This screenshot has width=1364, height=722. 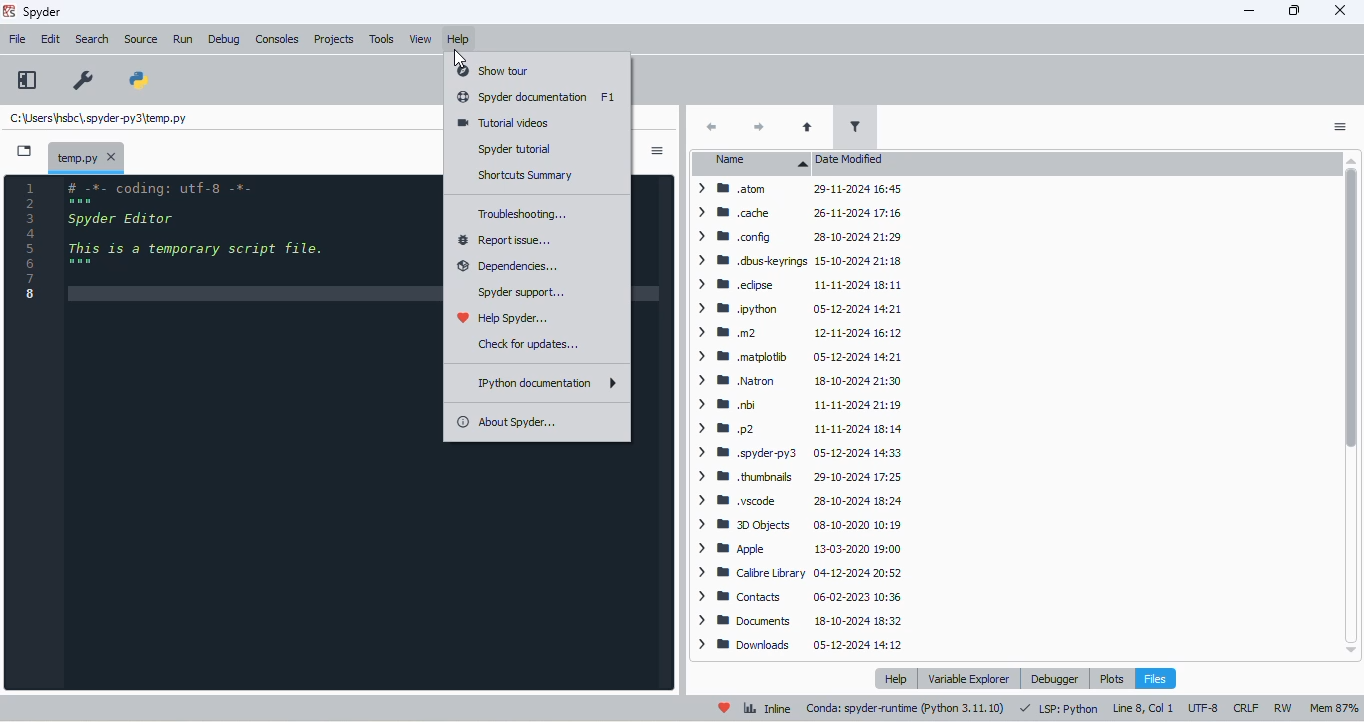 What do you see at coordinates (797, 237) in the screenshot?
I see `> BB config 28-10-2024 21:29` at bounding box center [797, 237].